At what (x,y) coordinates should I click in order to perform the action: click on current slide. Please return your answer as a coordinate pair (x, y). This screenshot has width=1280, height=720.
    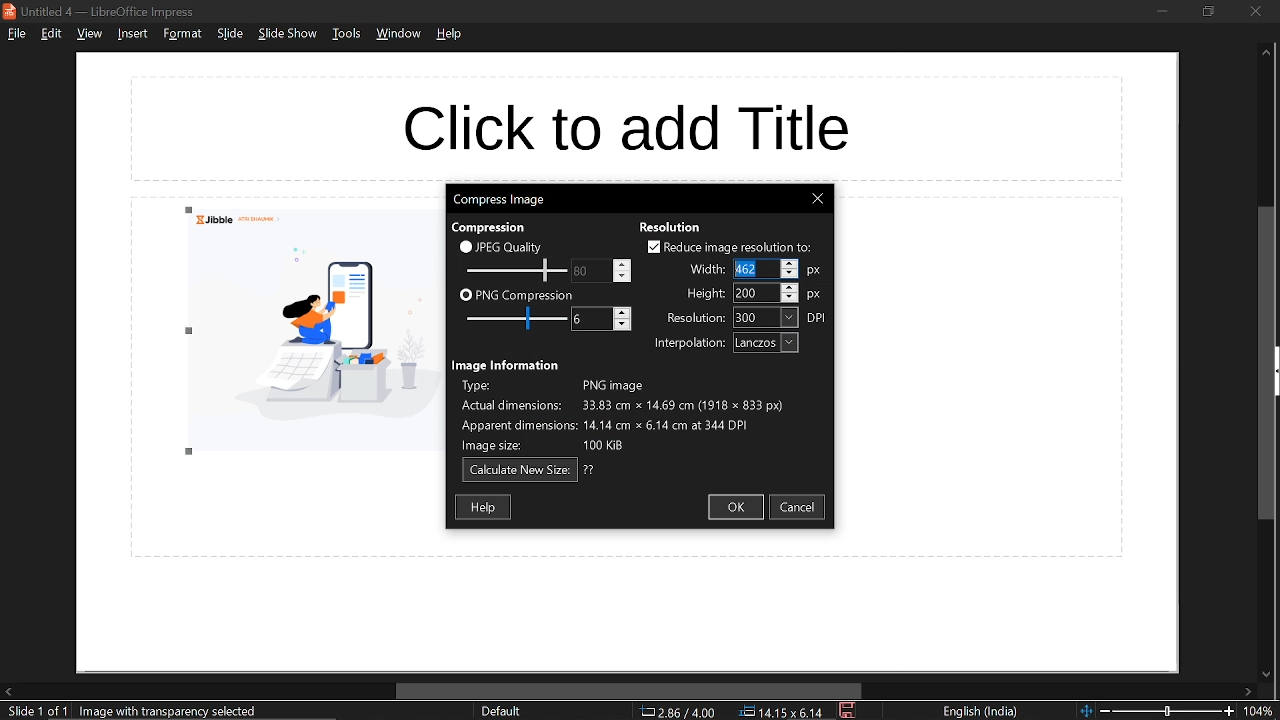
    Looking at the image, I should click on (34, 712).